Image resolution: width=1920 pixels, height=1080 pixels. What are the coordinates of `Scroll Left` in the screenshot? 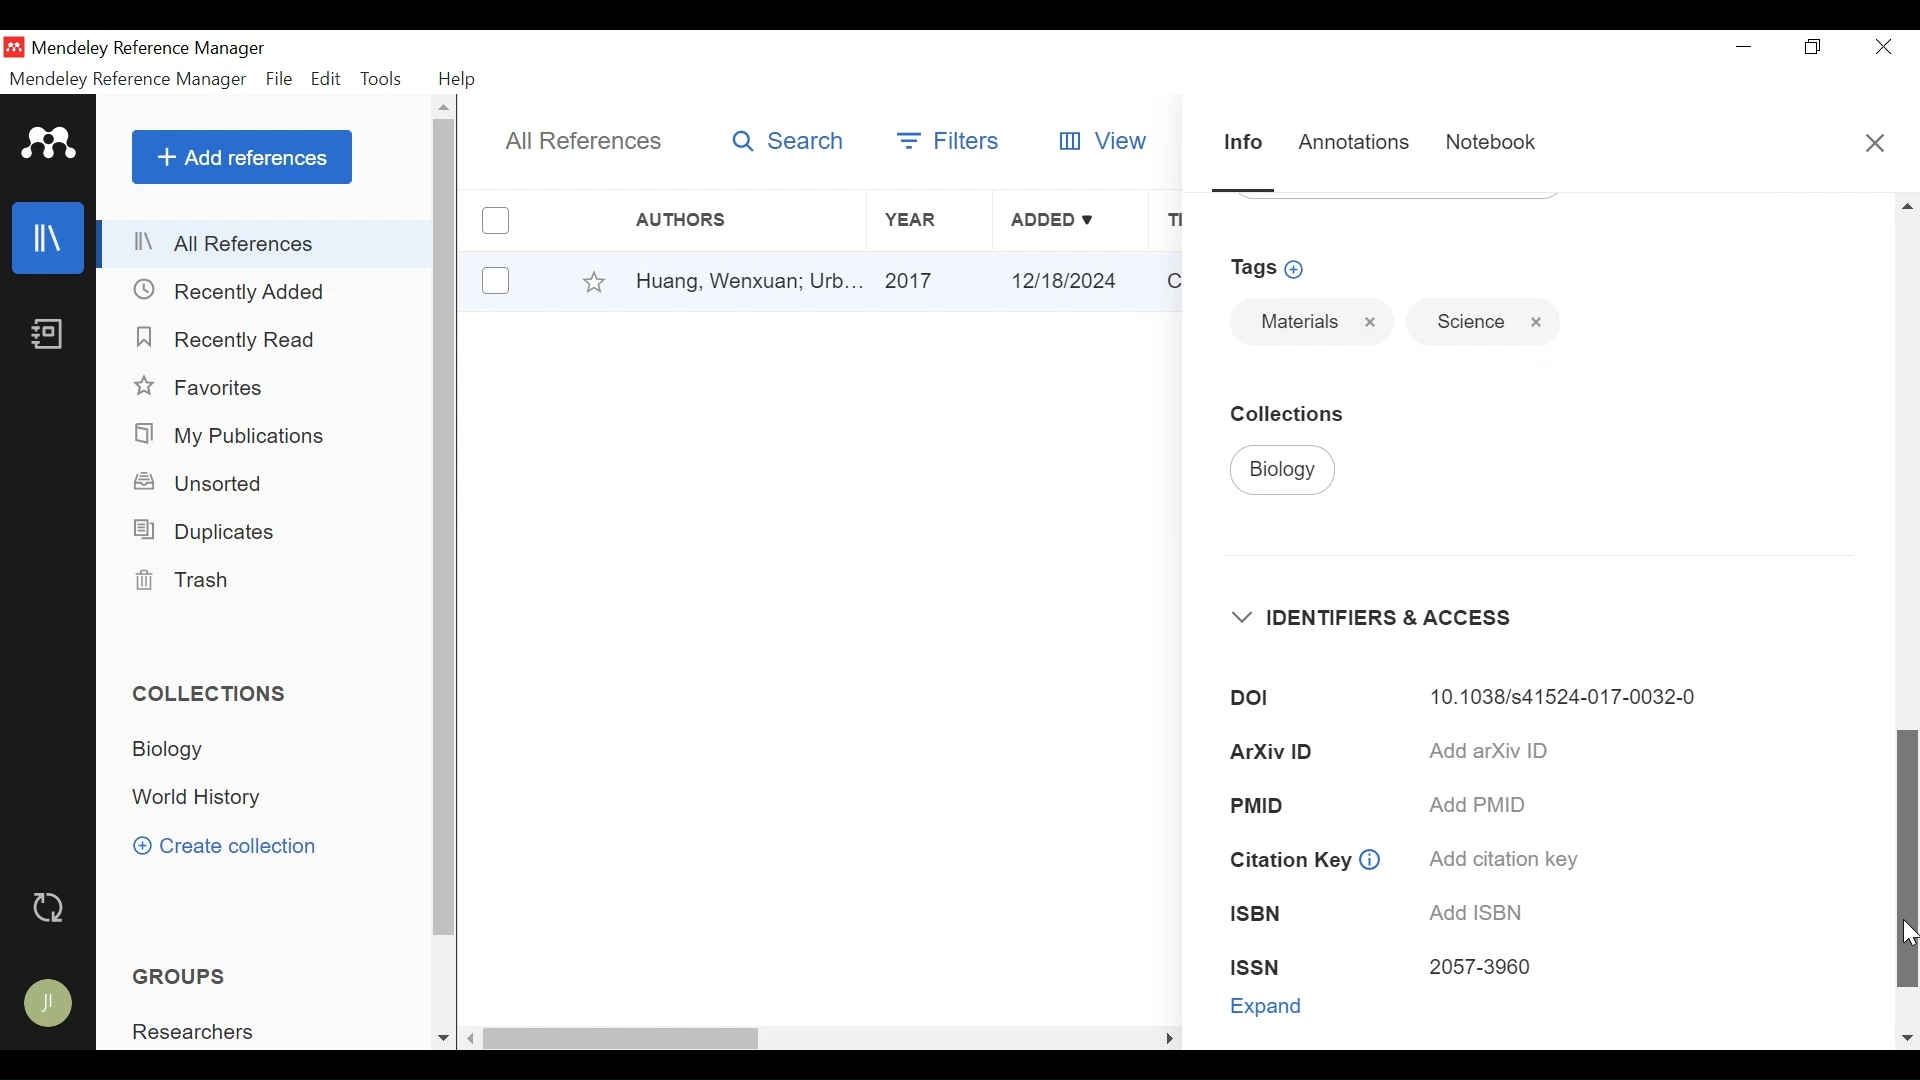 It's located at (472, 1039).